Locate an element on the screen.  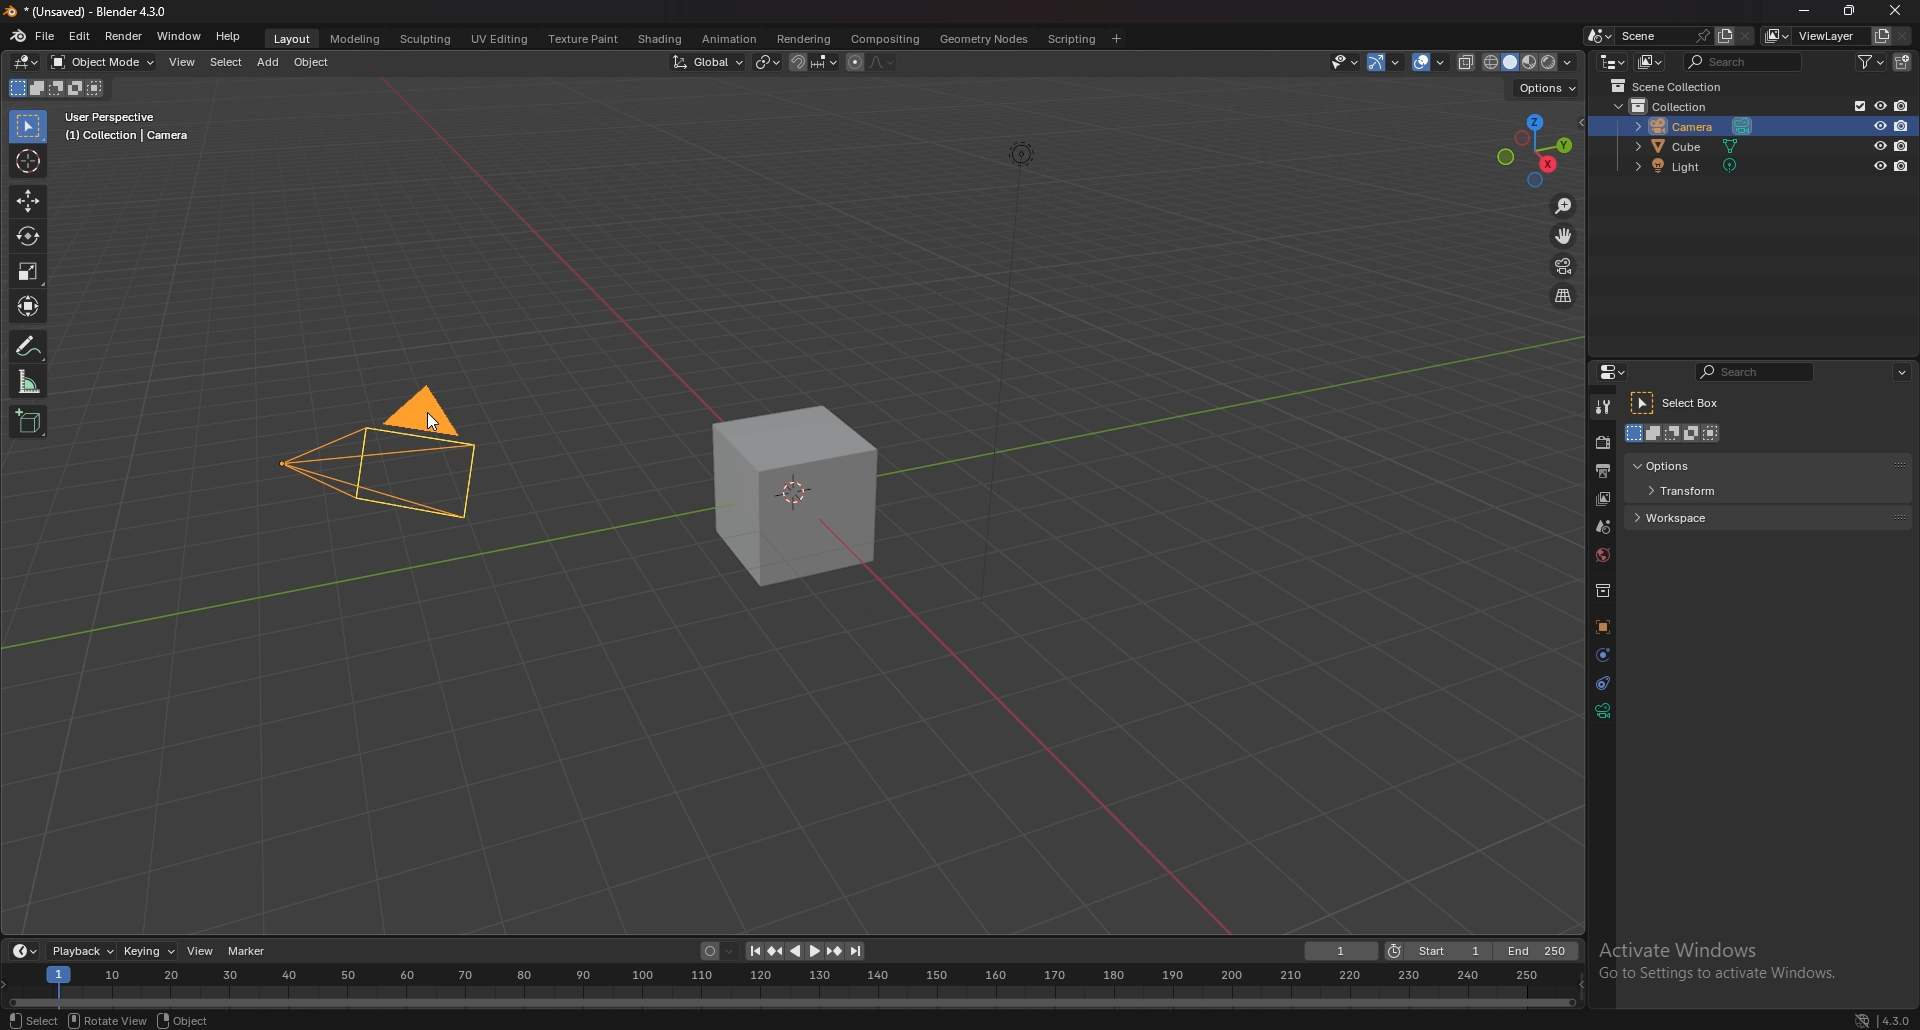
editor type is located at coordinates (26, 950).